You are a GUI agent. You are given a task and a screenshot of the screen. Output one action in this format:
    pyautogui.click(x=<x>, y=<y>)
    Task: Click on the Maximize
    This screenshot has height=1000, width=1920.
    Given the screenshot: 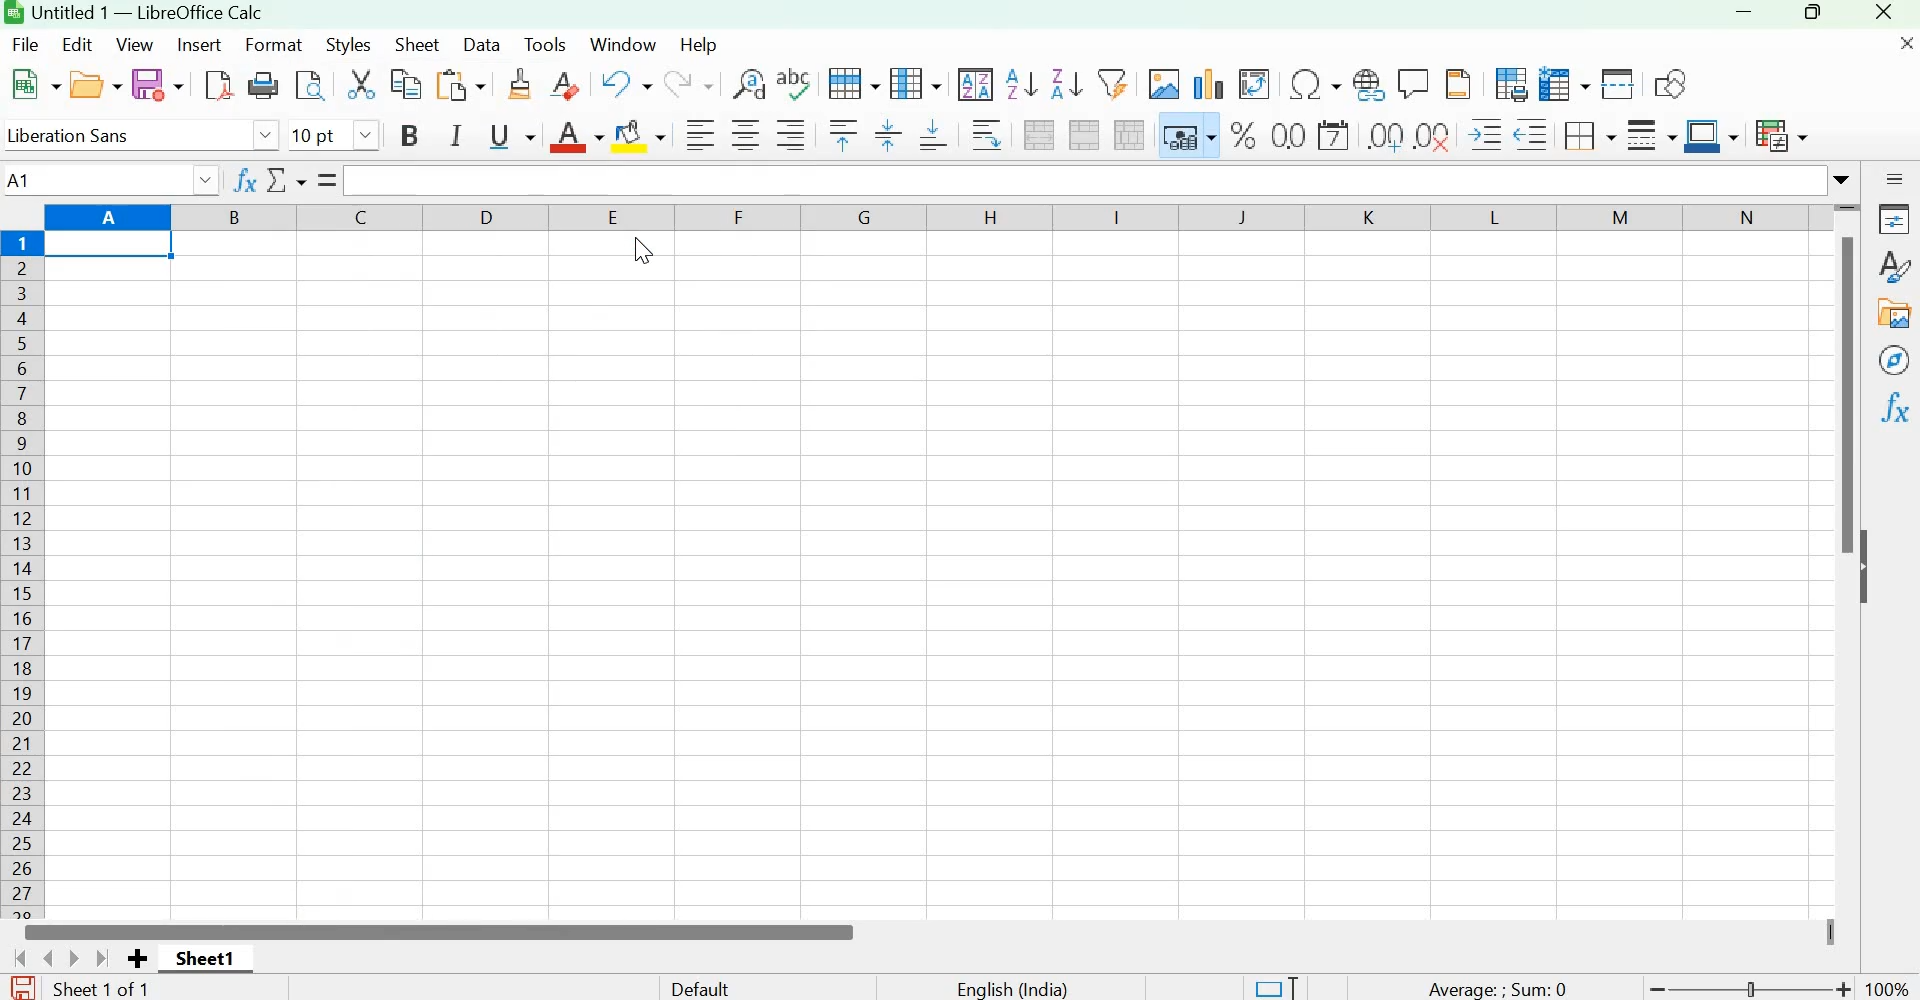 What is the action you would take?
    pyautogui.click(x=1811, y=16)
    